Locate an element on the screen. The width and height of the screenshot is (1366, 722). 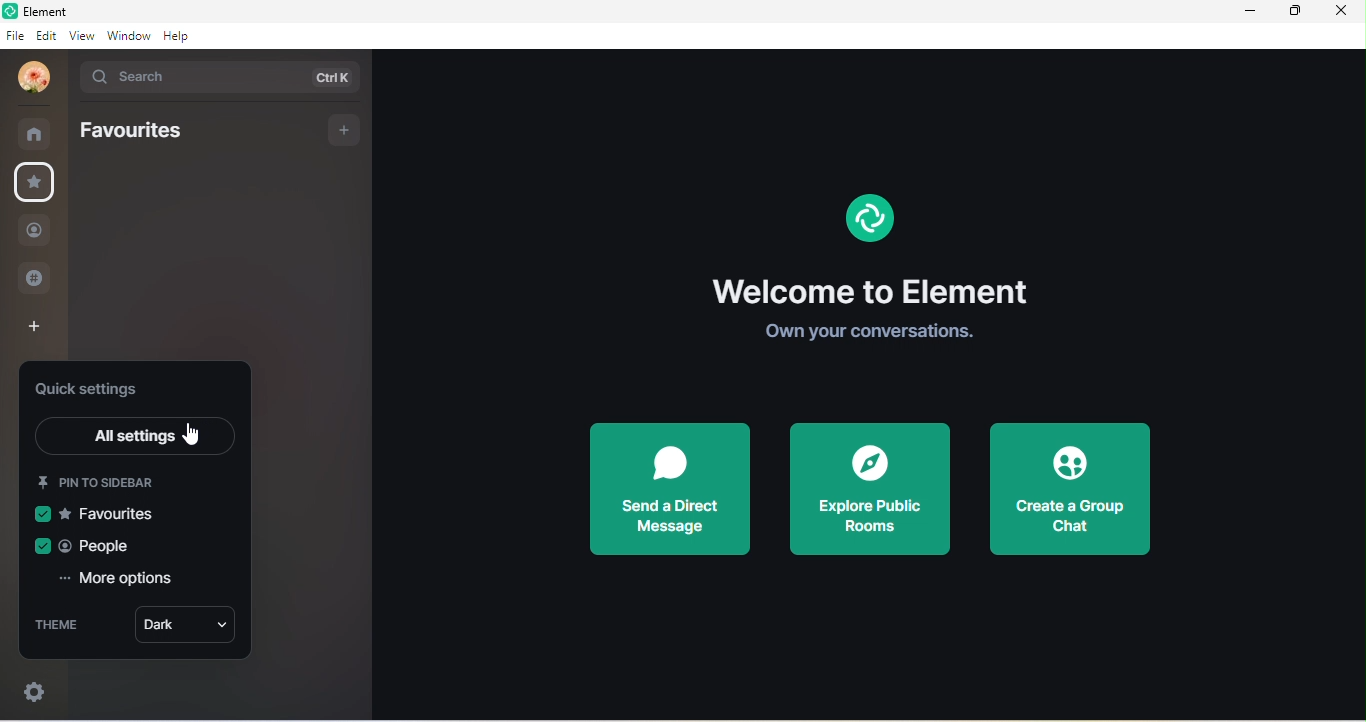
dark is located at coordinates (186, 627).